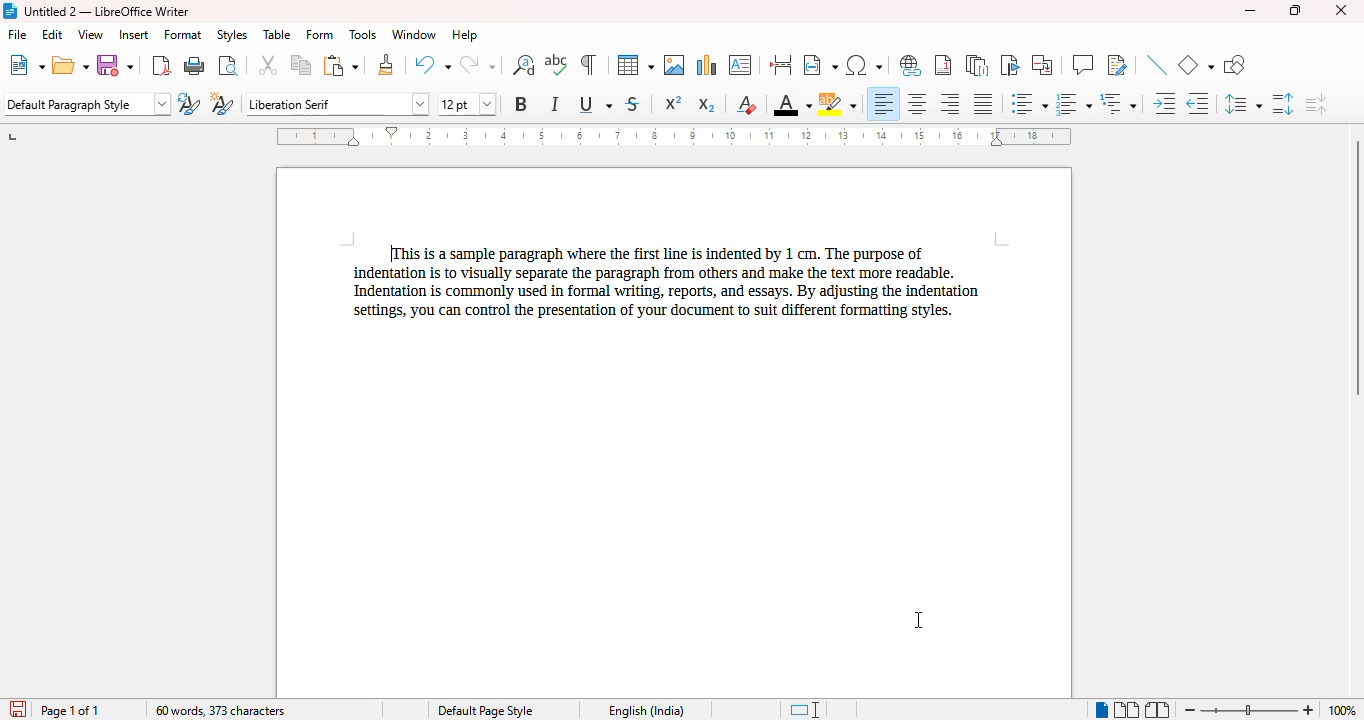 The image size is (1364, 720). Describe the element at coordinates (594, 105) in the screenshot. I see `underline` at that location.